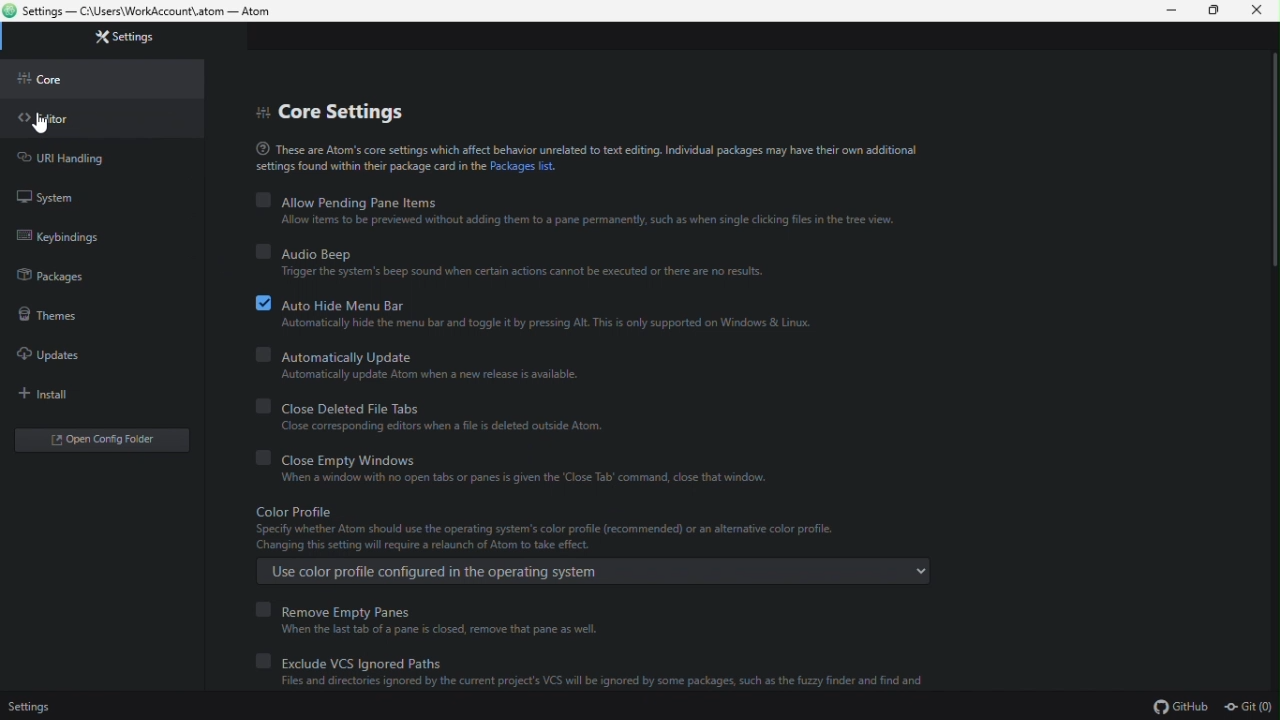  What do you see at coordinates (361, 112) in the screenshot?
I see `Core setting` at bounding box center [361, 112].